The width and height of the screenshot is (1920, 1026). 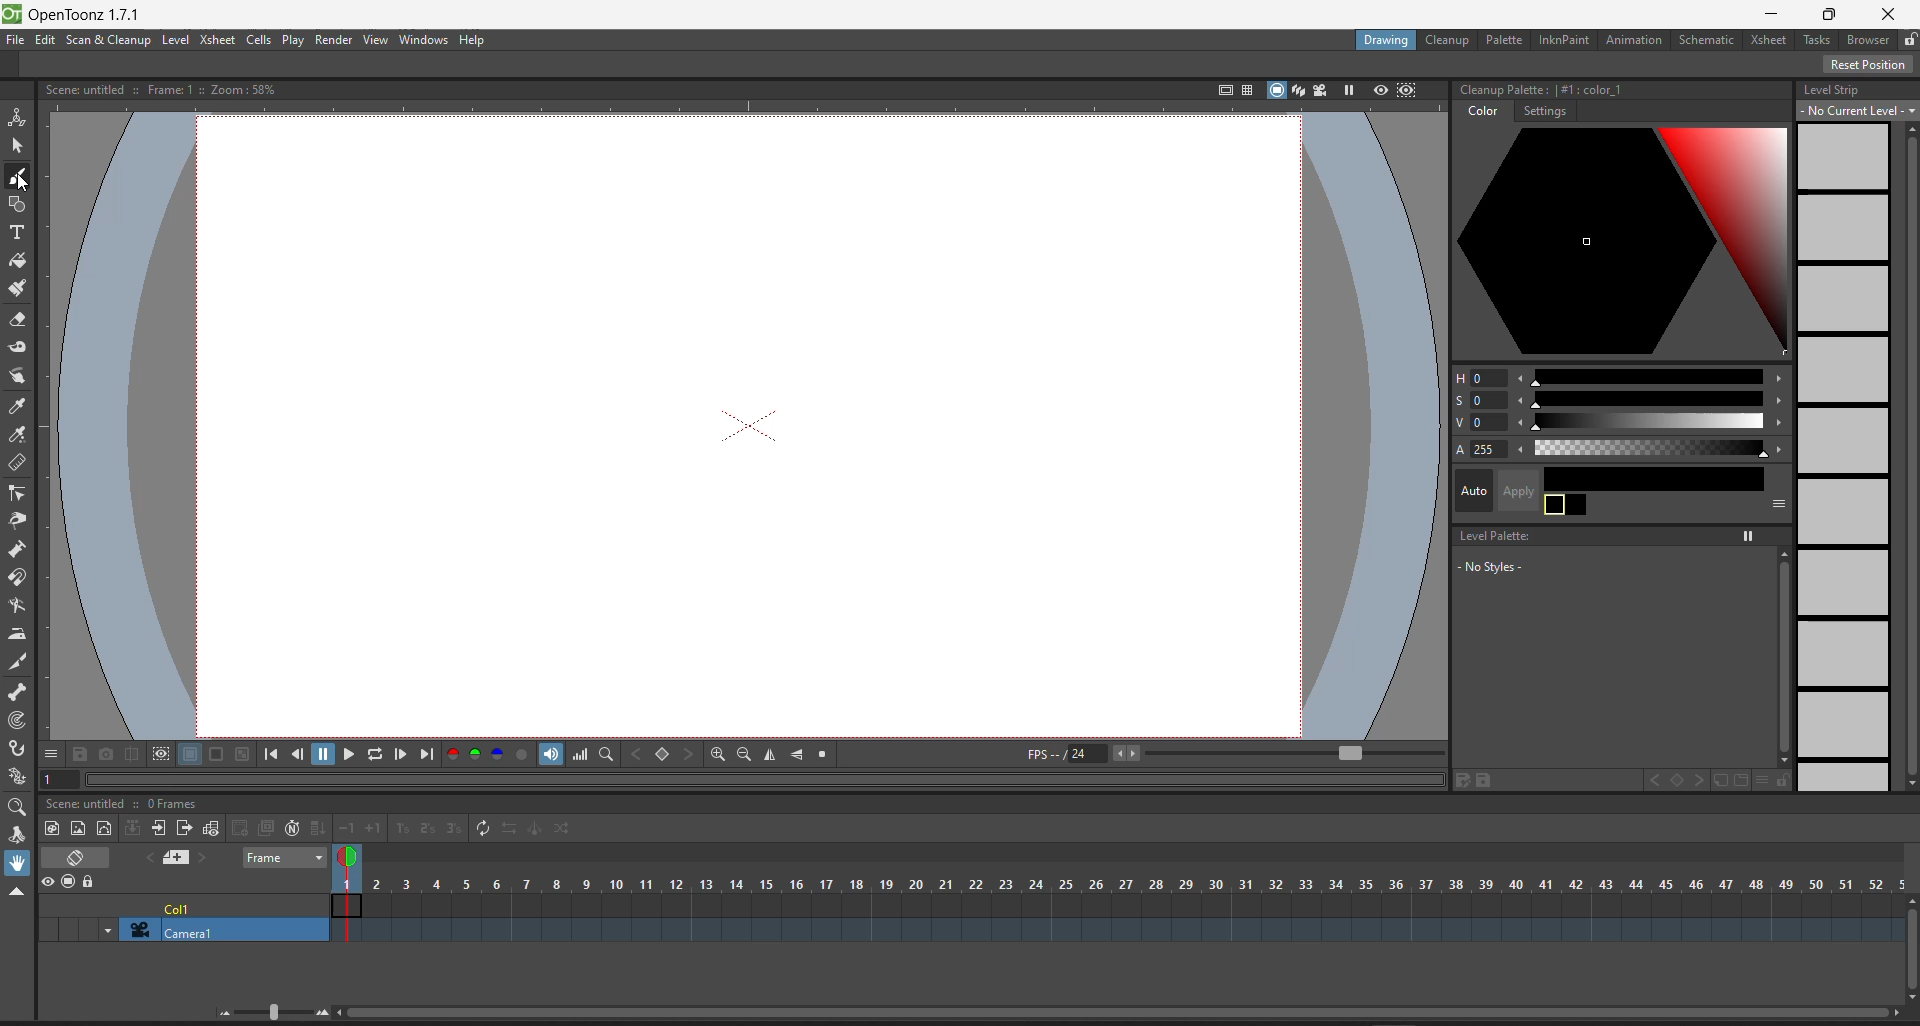 What do you see at coordinates (1673, 780) in the screenshot?
I see `set key` at bounding box center [1673, 780].